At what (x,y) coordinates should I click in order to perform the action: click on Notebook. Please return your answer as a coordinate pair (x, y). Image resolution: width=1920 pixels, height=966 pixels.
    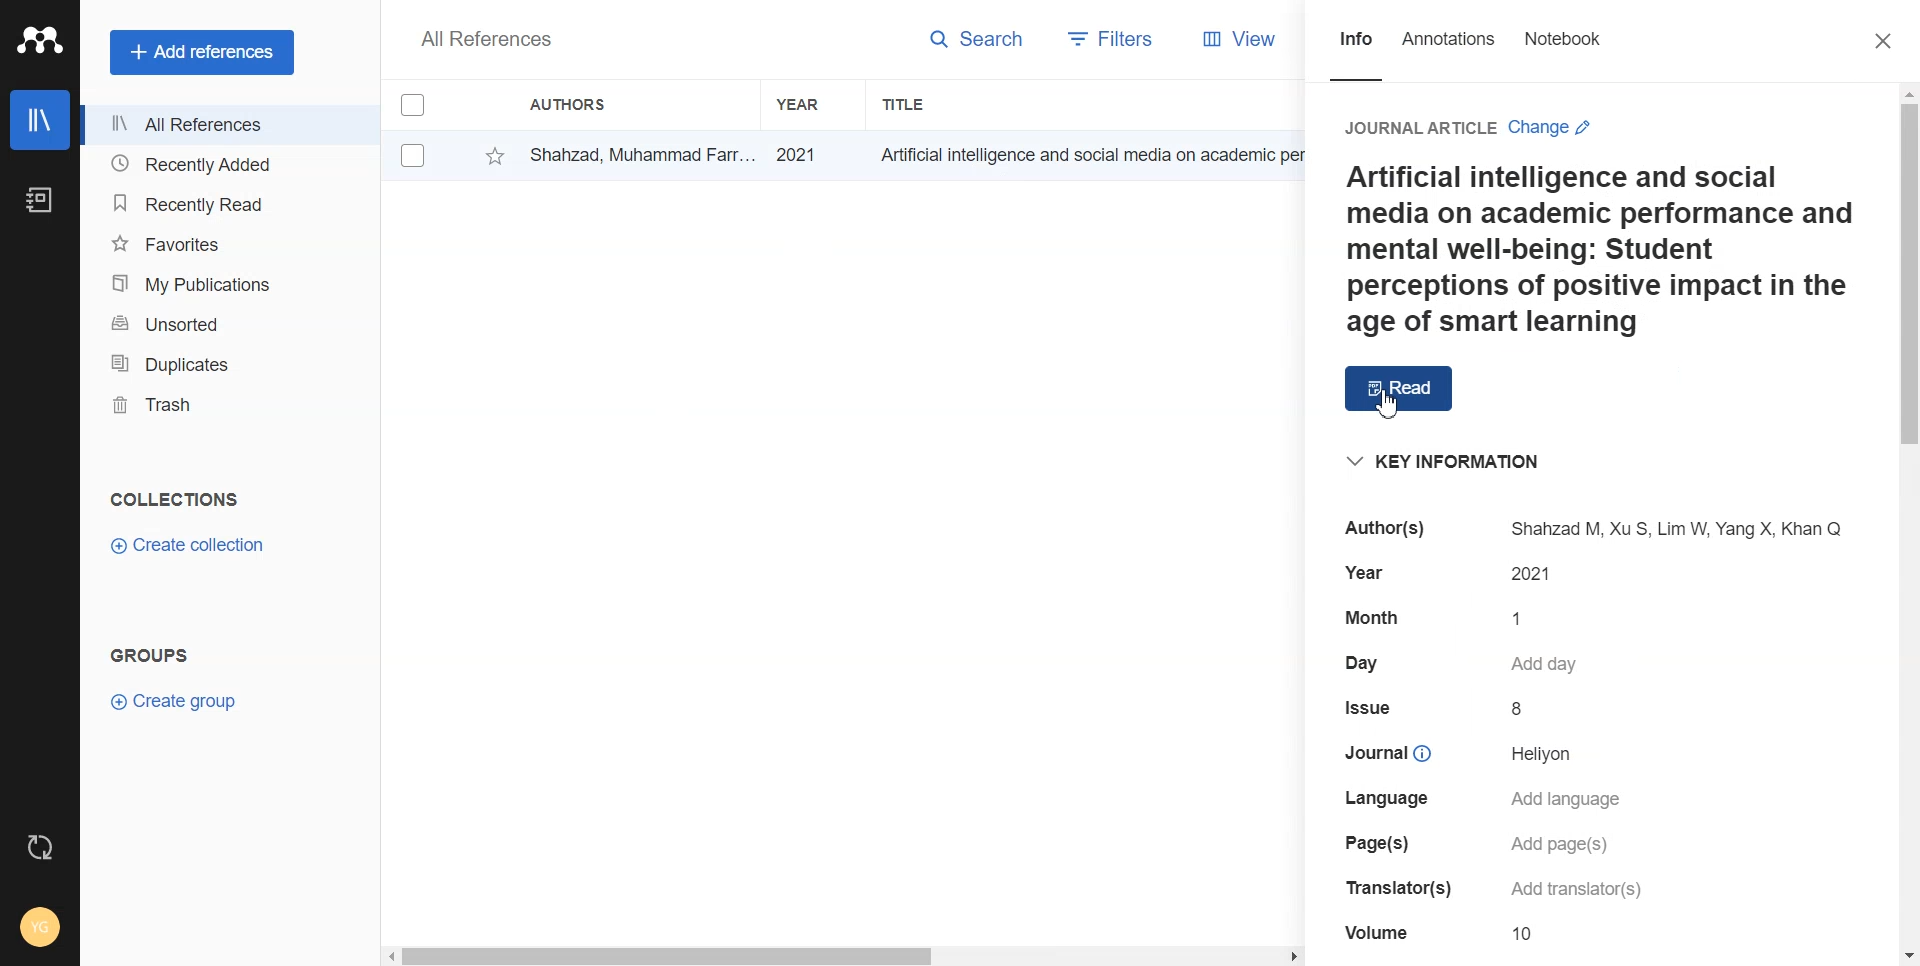
    Looking at the image, I should click on (39, 202).